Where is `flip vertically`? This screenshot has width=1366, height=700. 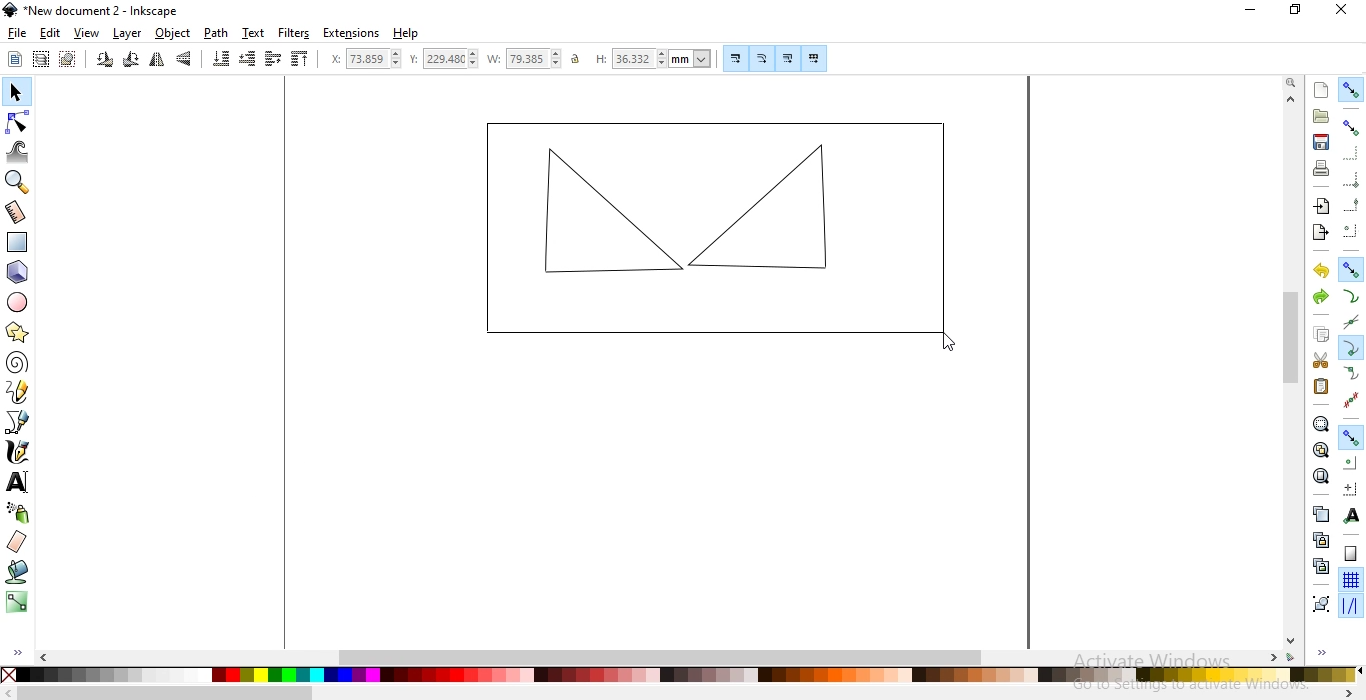
flip vertically is located at coordinates (184, 60).